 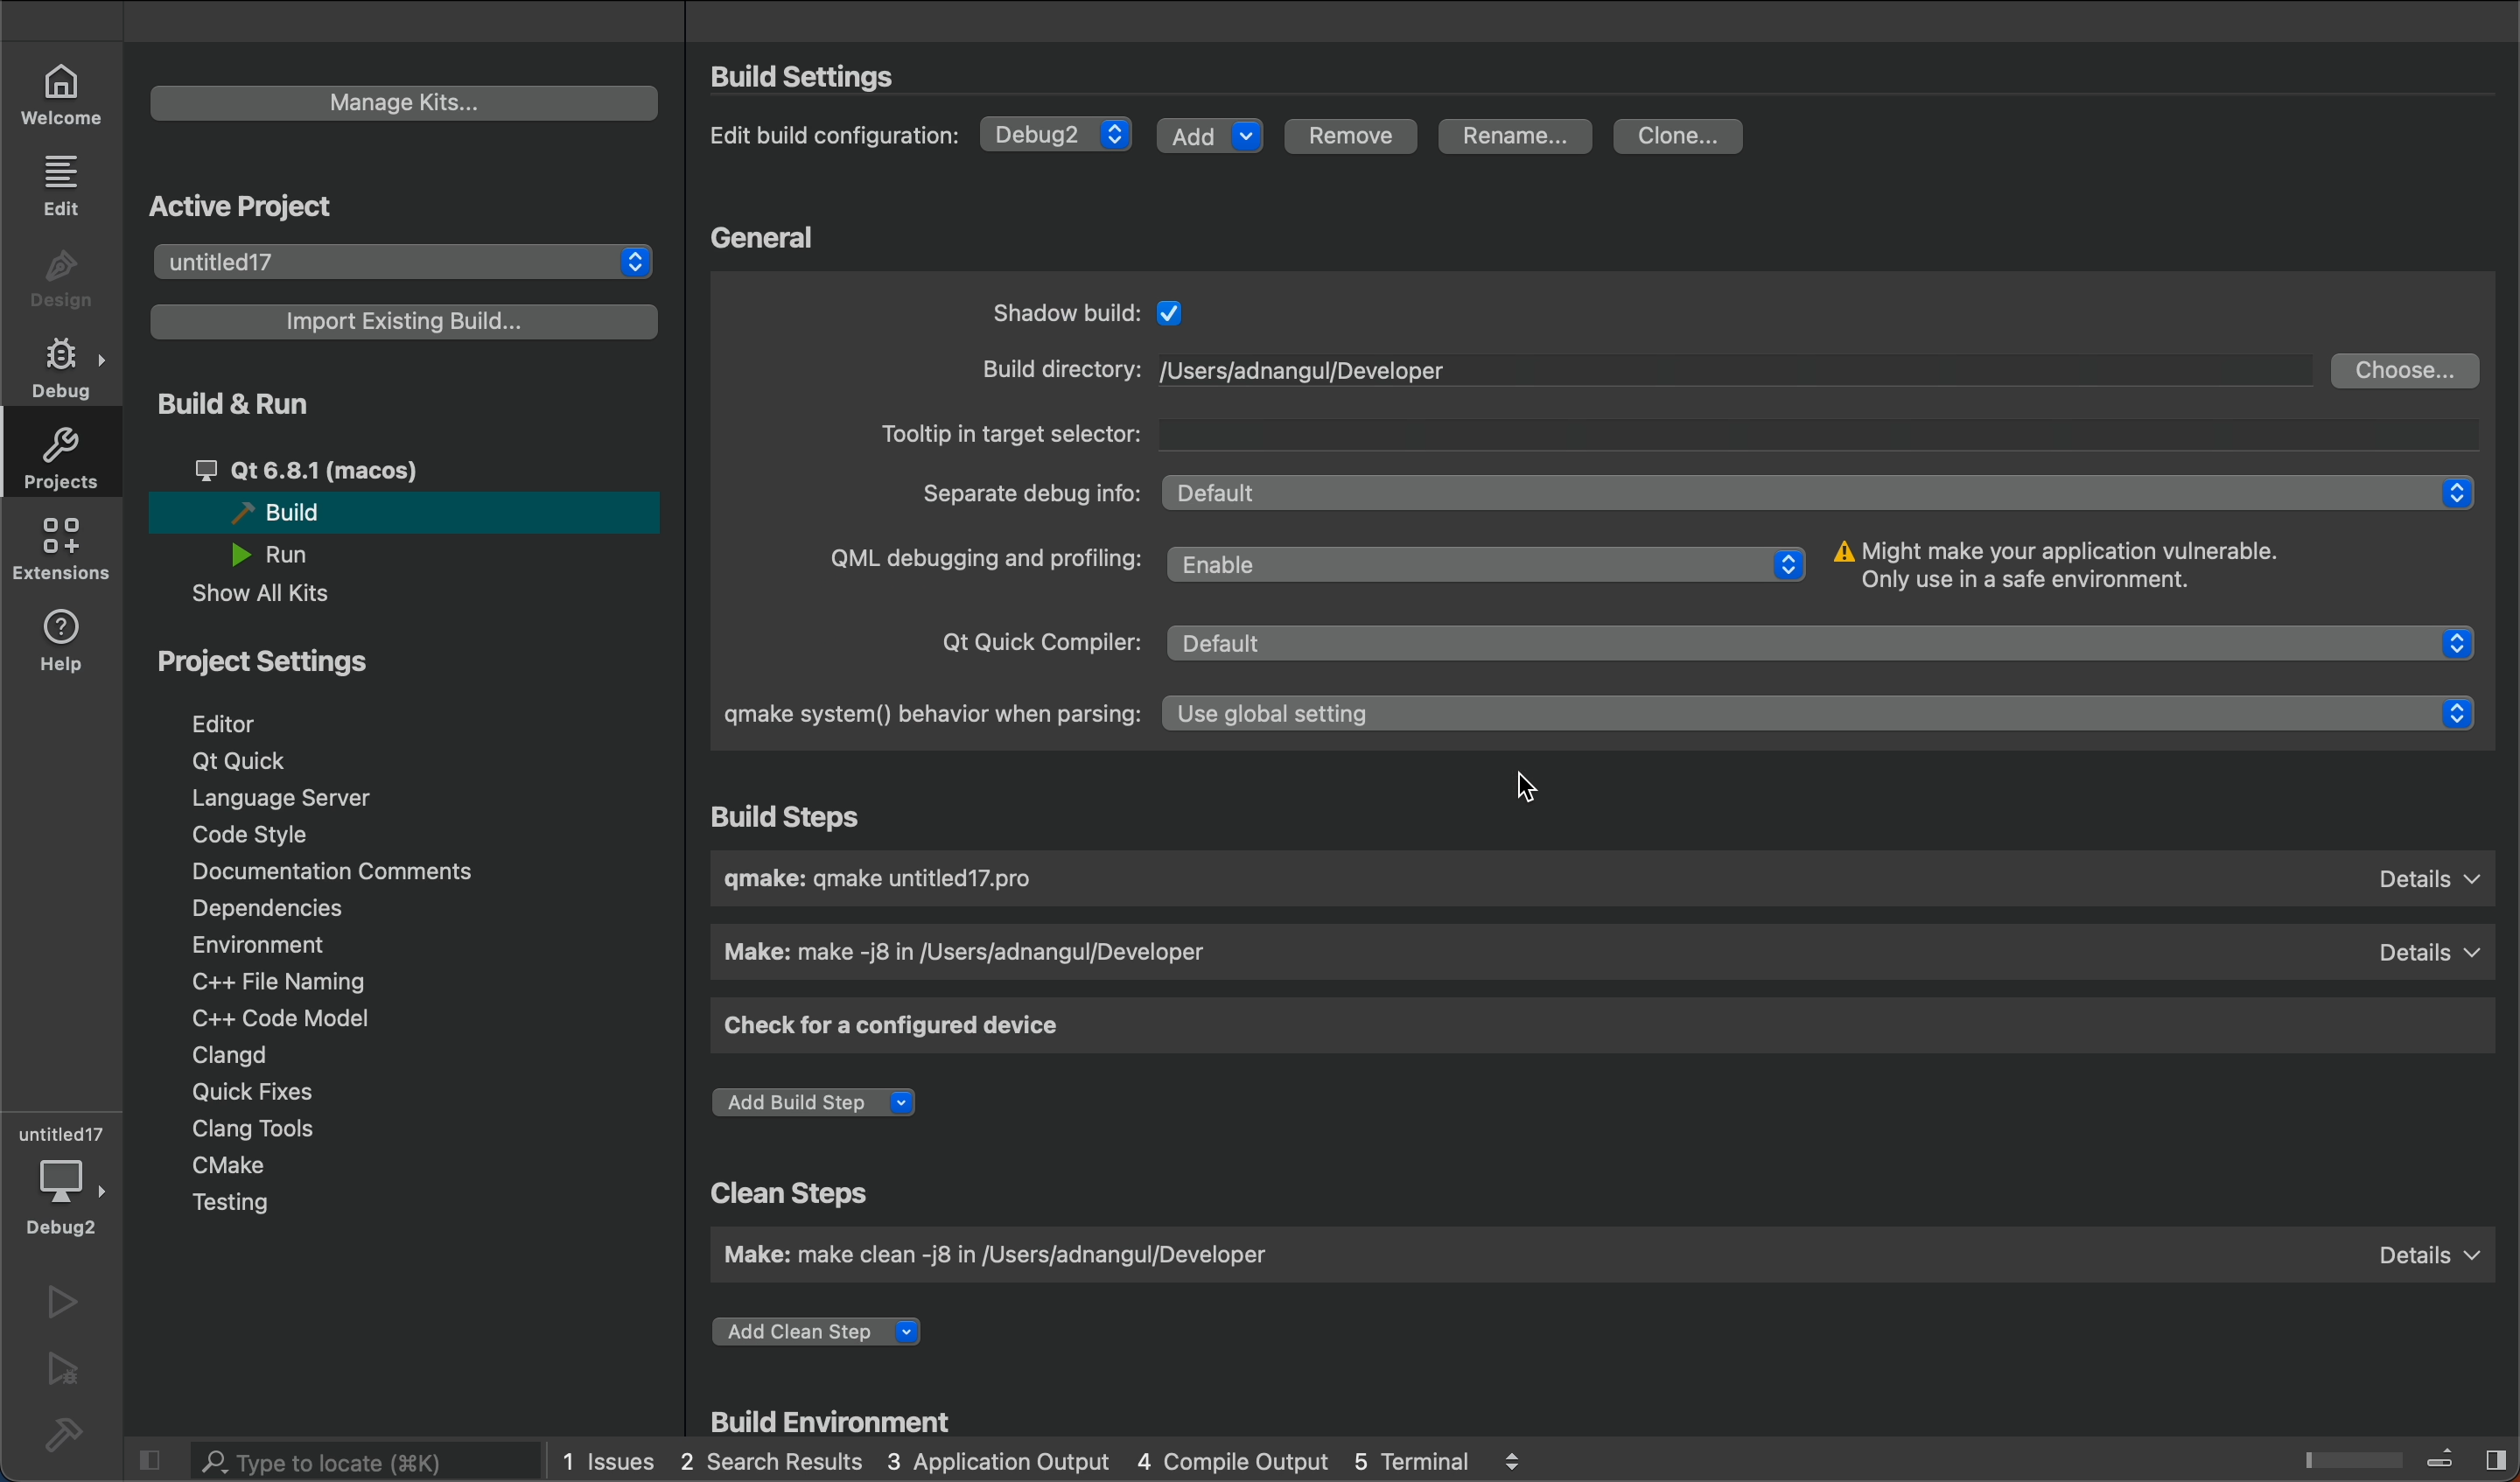 What do you see at coordinates (249, 1055) in the screenshot?
I see `clangd` at bounding box center [249, 1055].